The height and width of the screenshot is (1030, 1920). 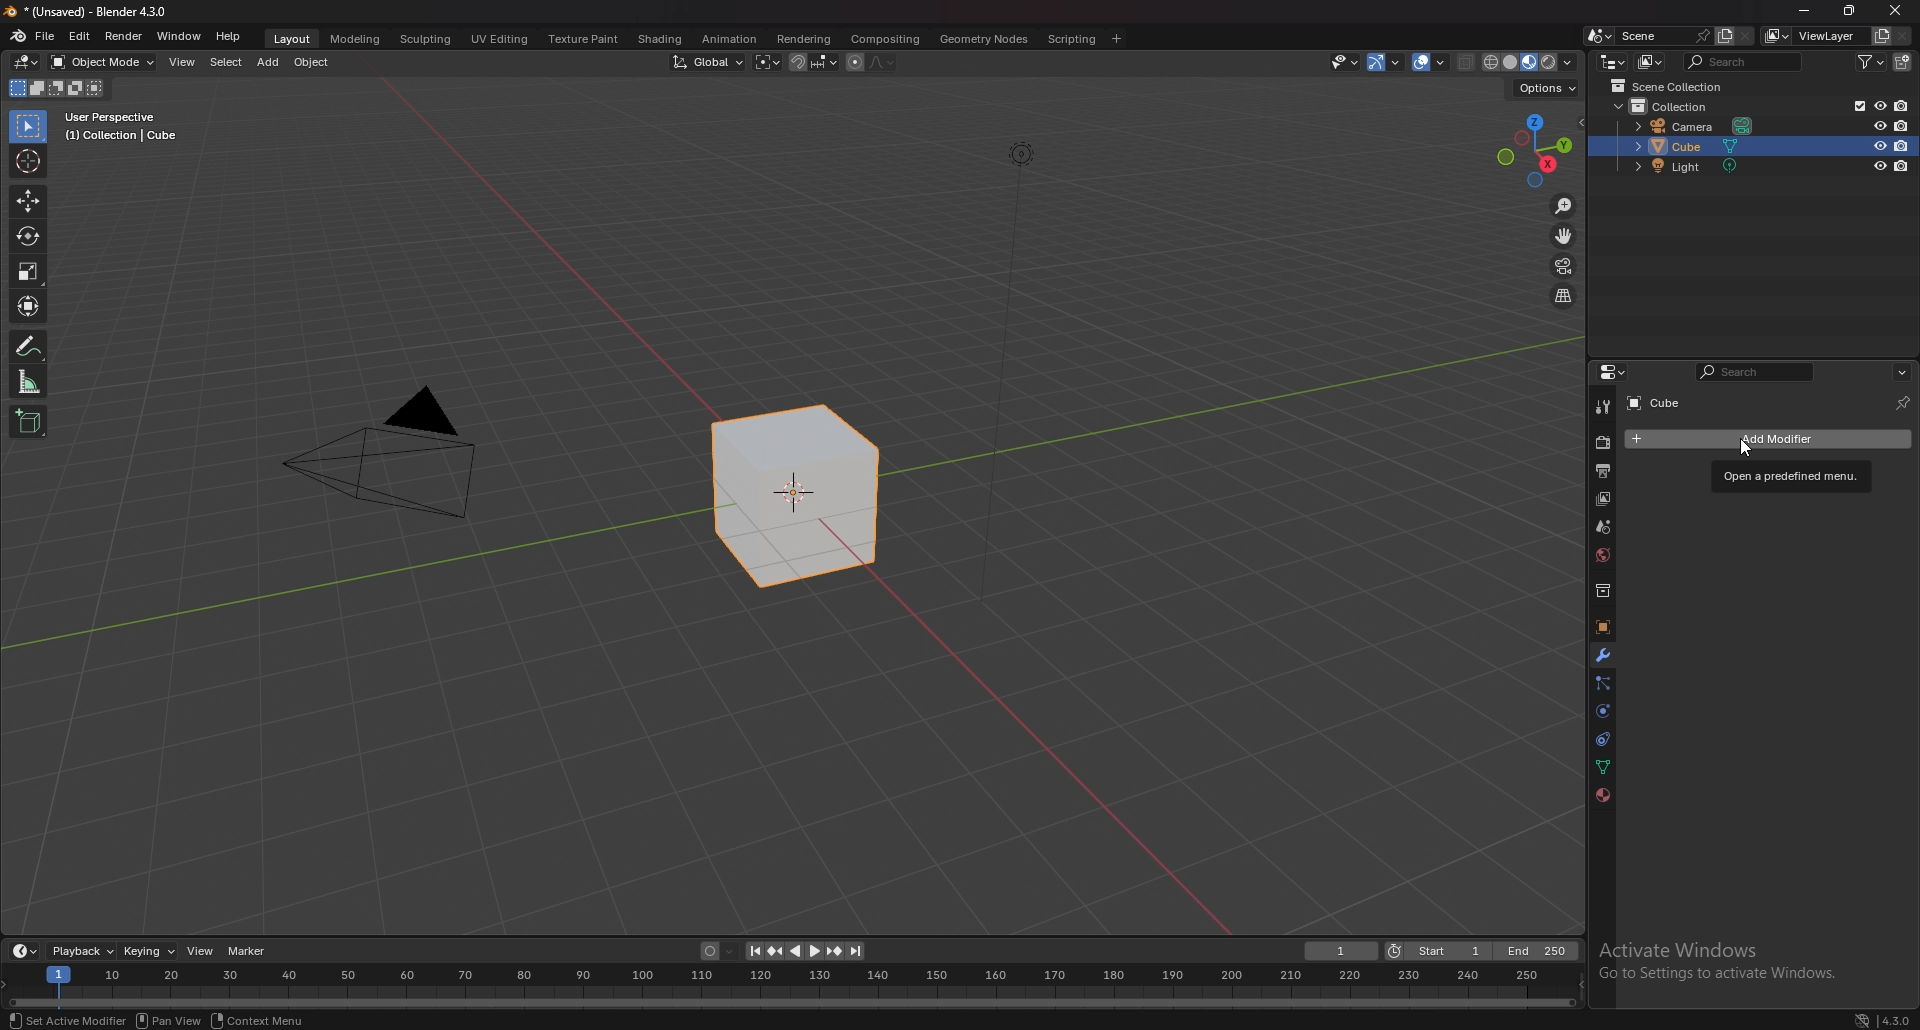 I want to click on transform pivot point, so click(x=766, y=61).